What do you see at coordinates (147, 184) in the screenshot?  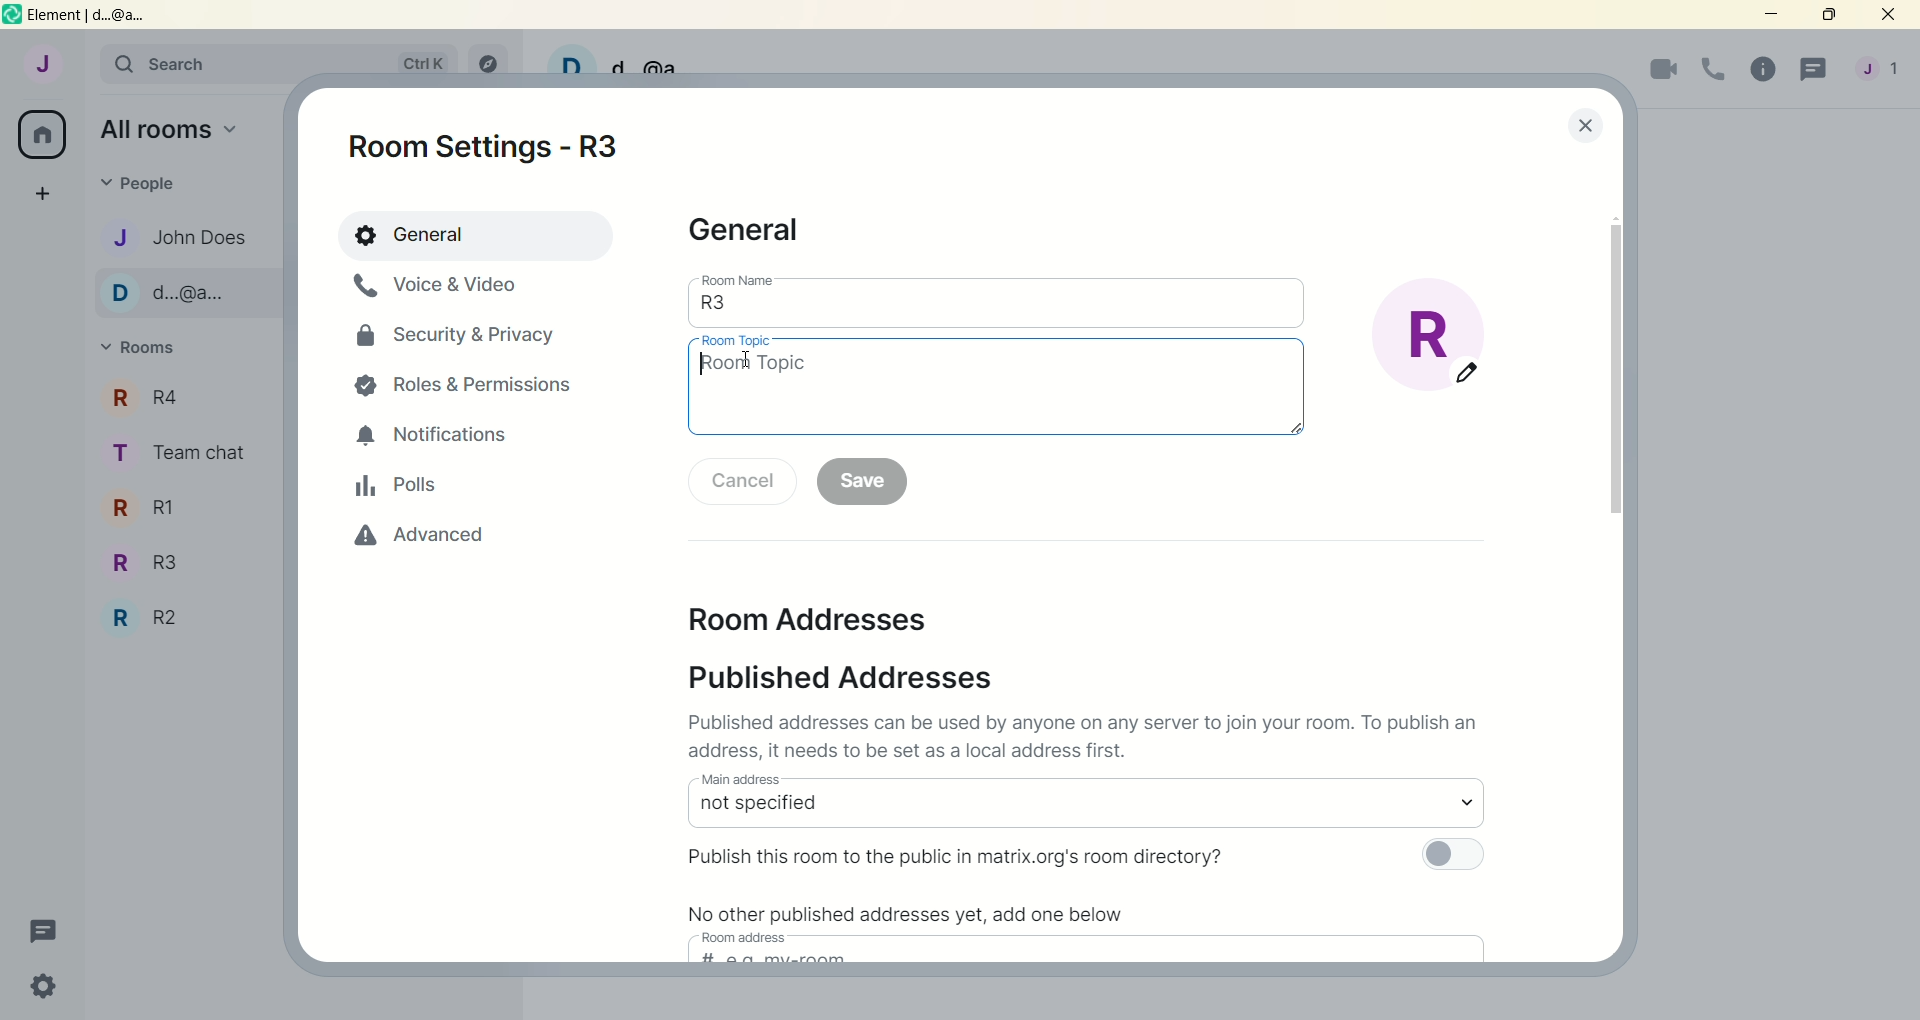 I see `people` at bounding box center [147, 184].